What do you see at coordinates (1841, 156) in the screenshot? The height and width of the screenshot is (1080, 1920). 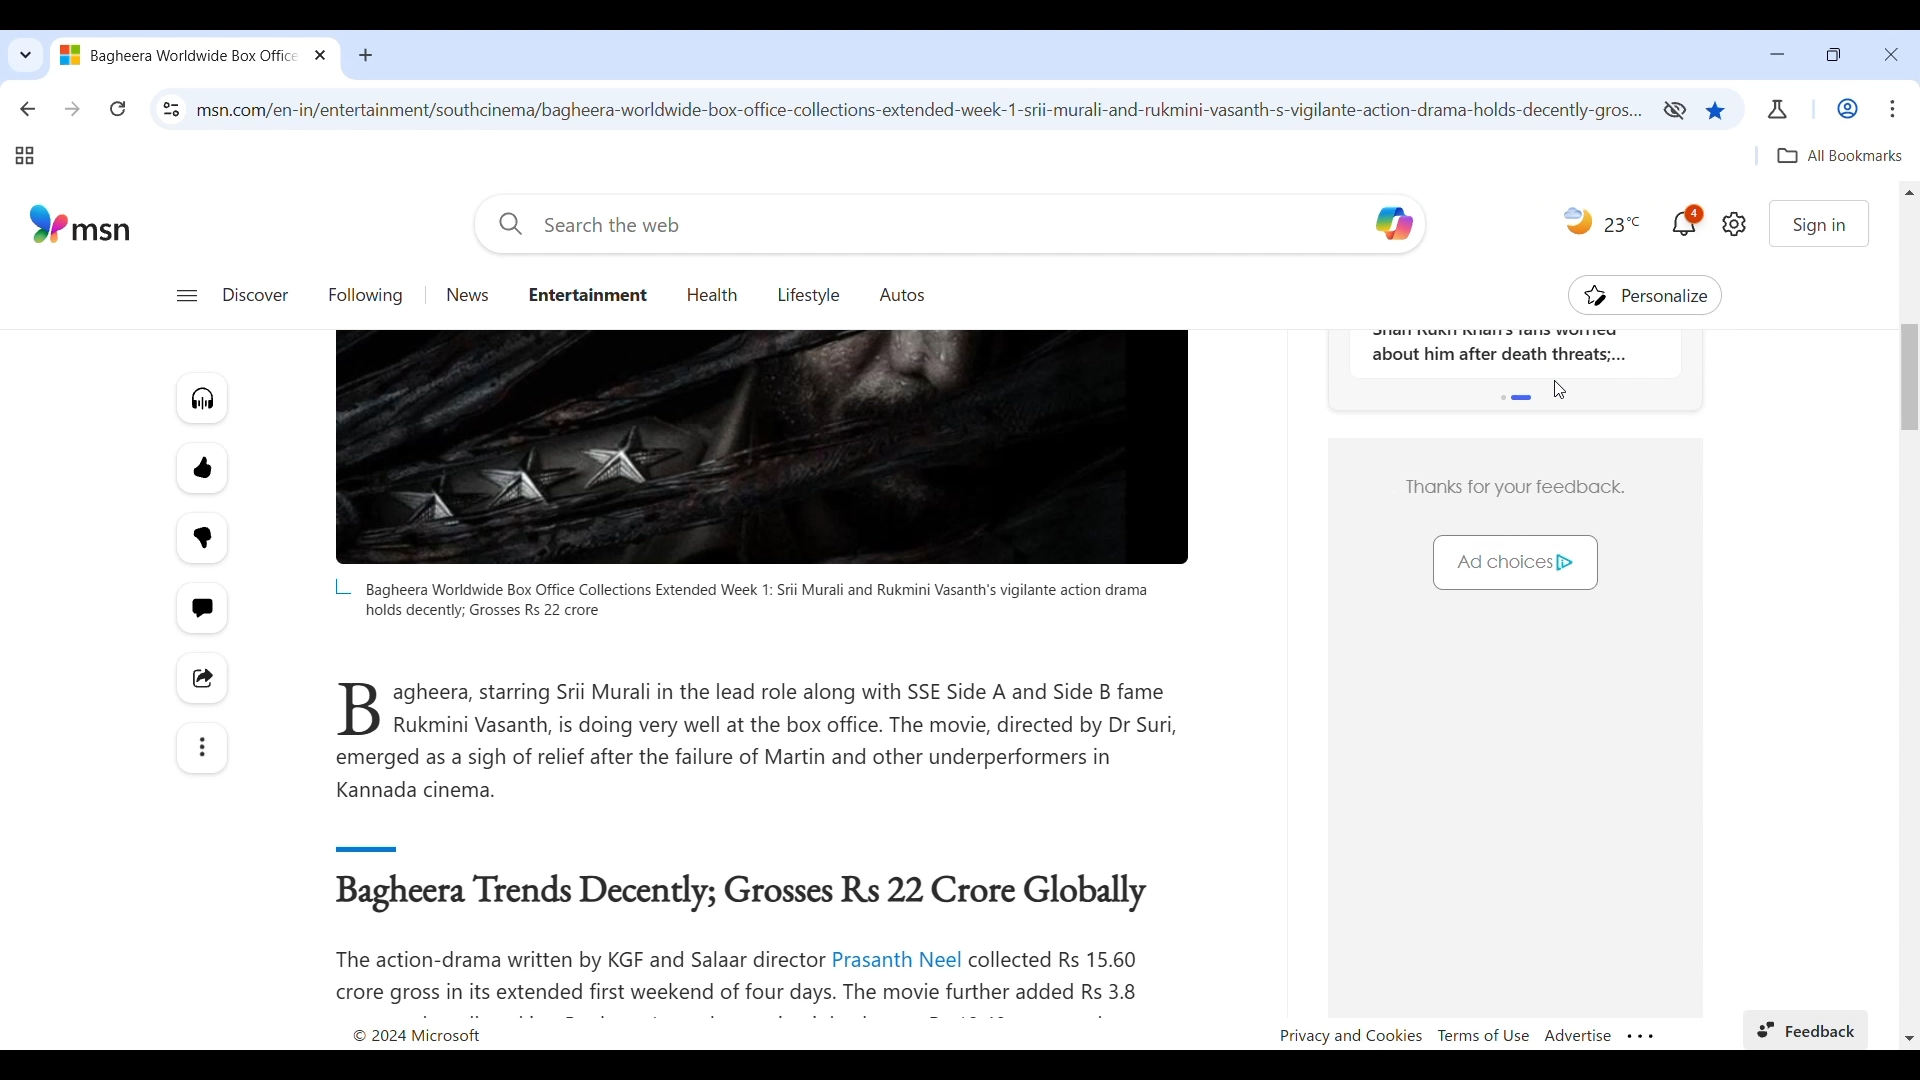 I see `Quick access to all bookmarked pages/links` at bounding box center [1841, 156].